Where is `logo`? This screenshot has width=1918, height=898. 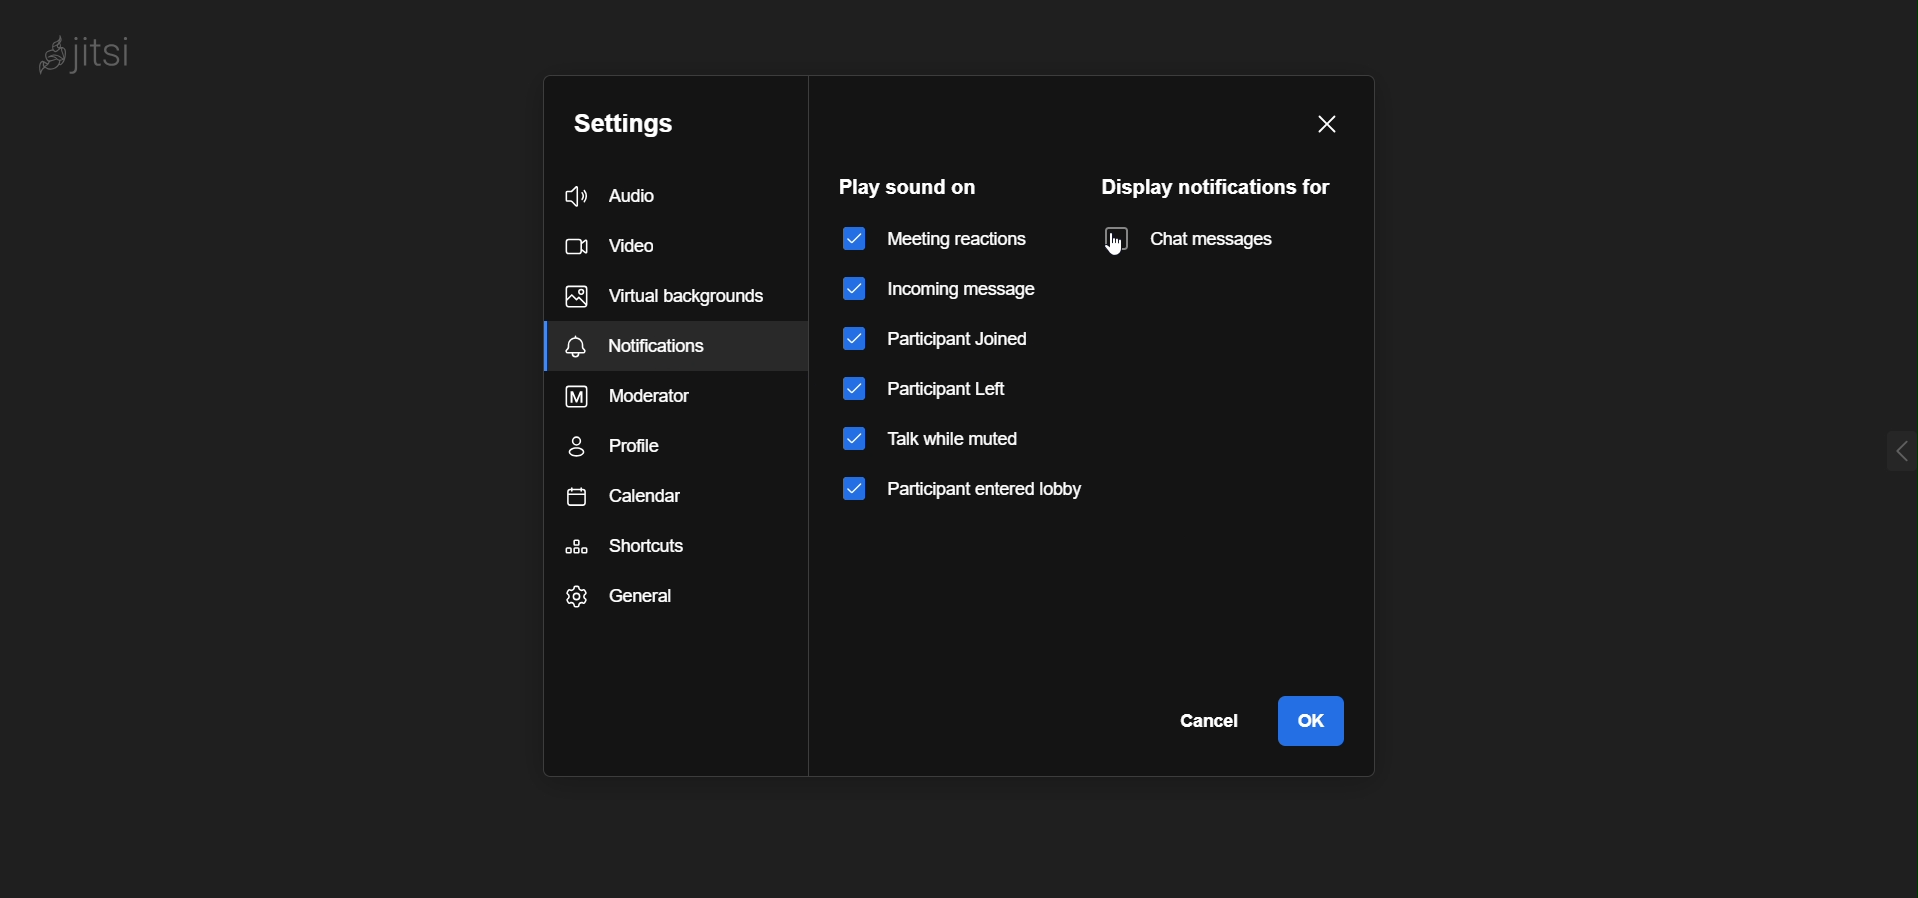 logo is located at coordinates (110, 56).